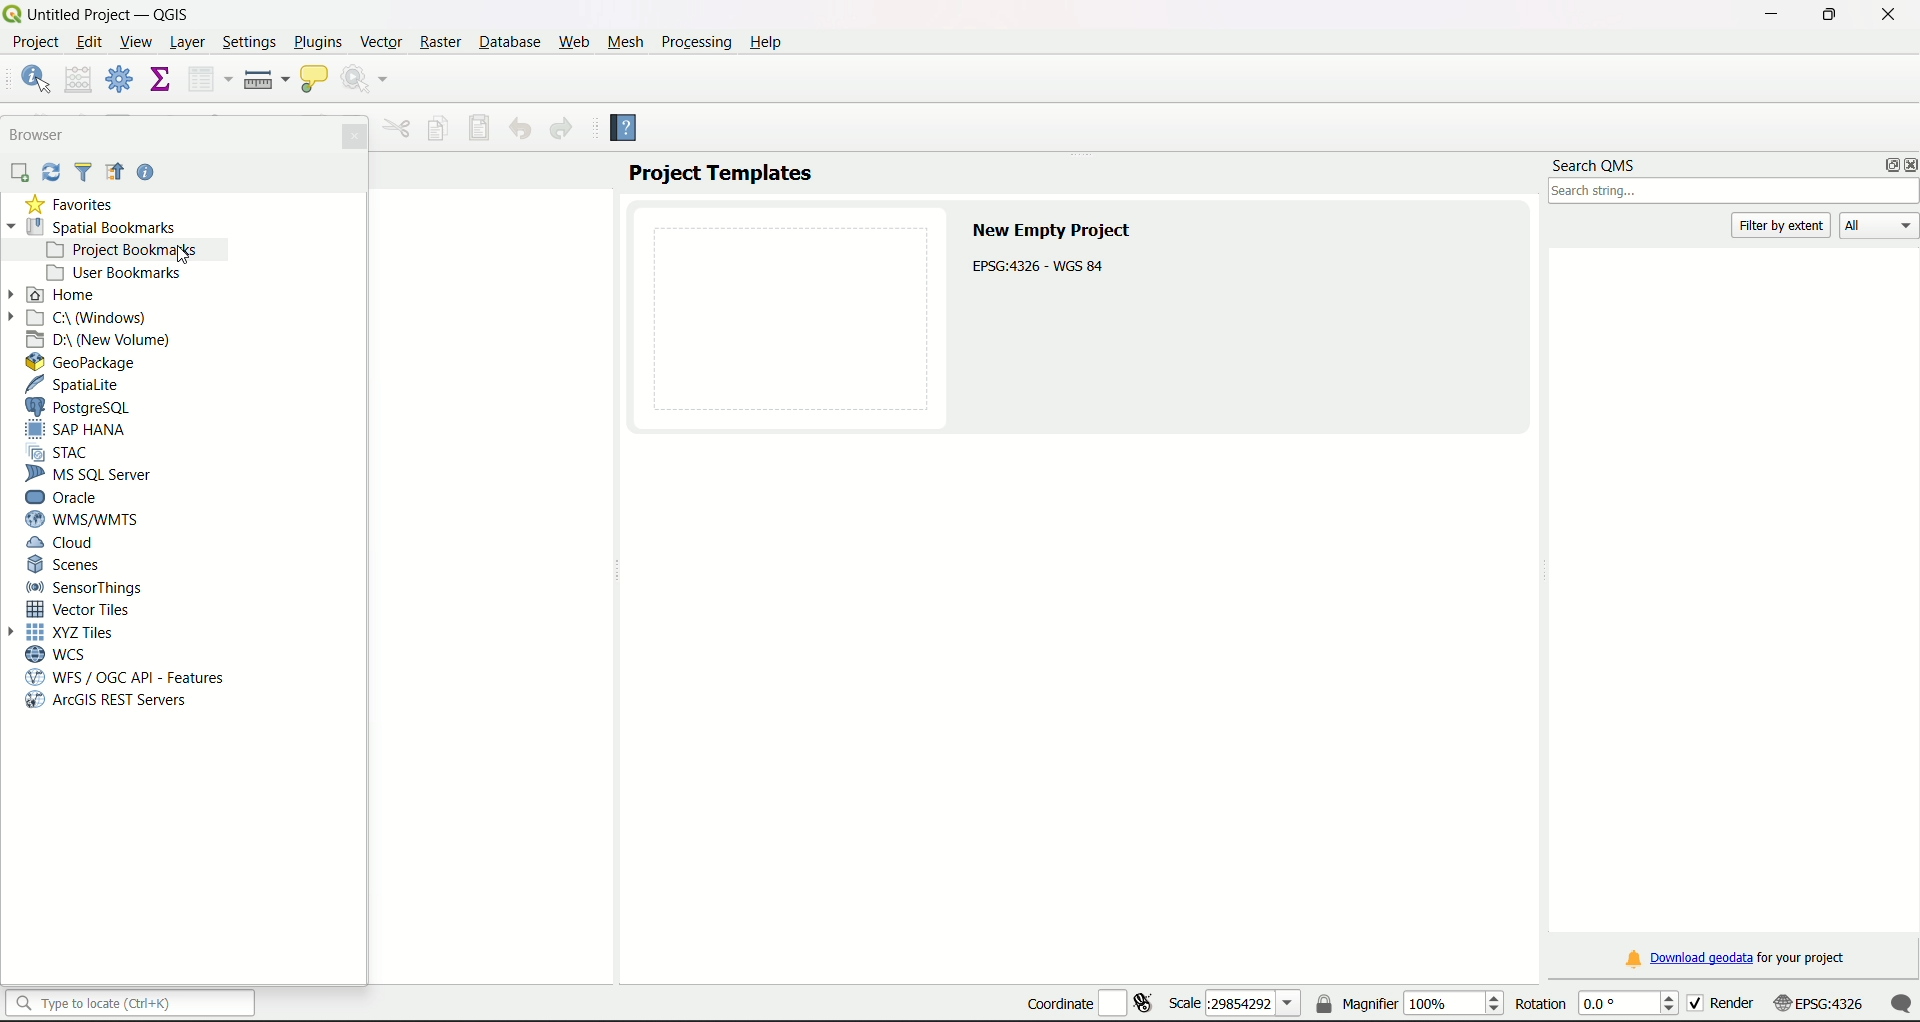  What do you see at coordinates (561, 129) in the screenshot?
I see `Redo` at bounding box center [561, 129].